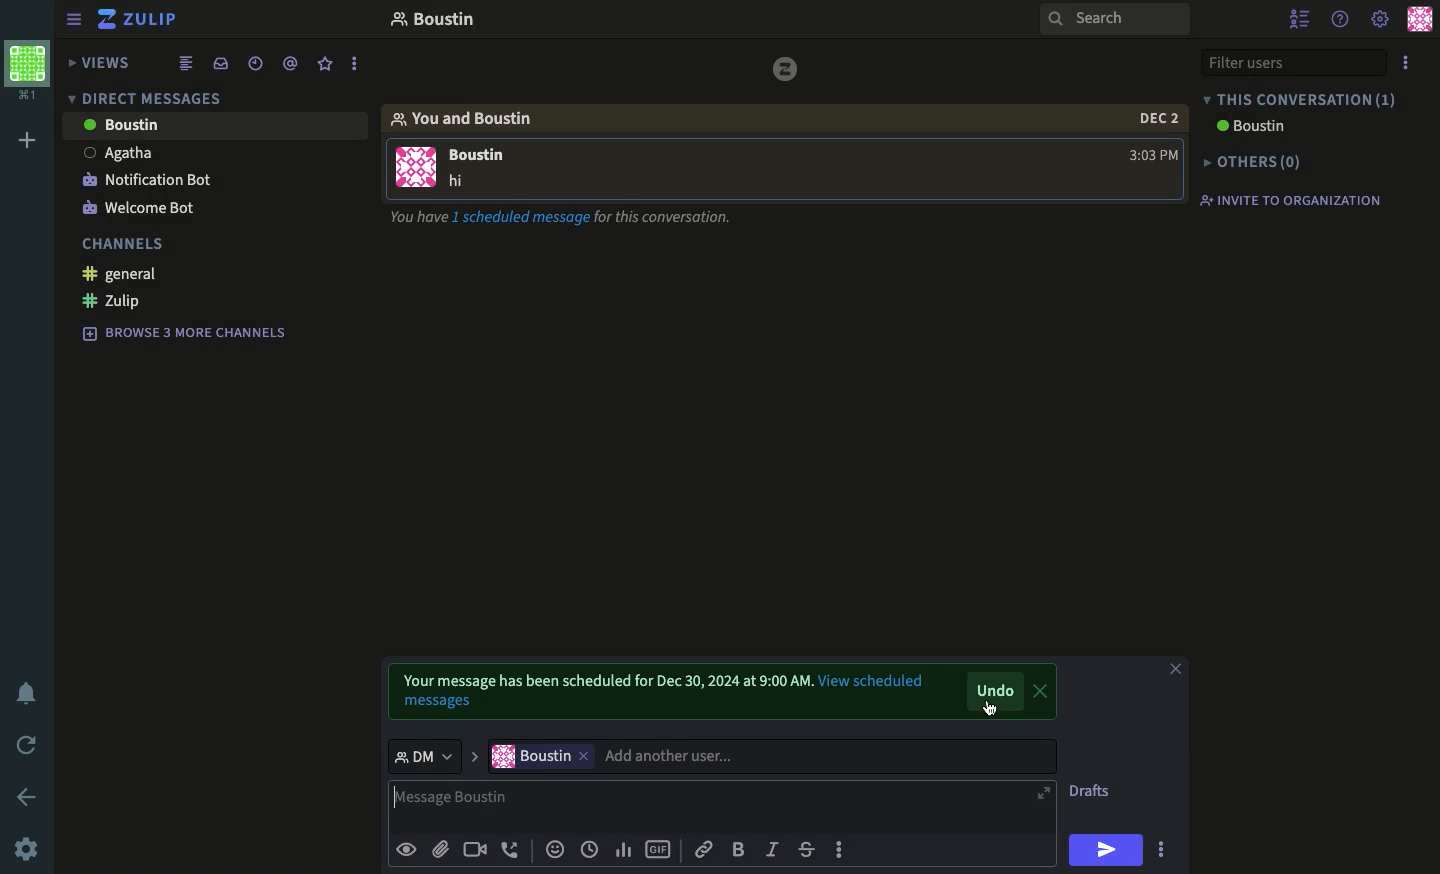 The width and height of the screenshot is (1440, 874). I want to click on cursor, so click(992, 712).